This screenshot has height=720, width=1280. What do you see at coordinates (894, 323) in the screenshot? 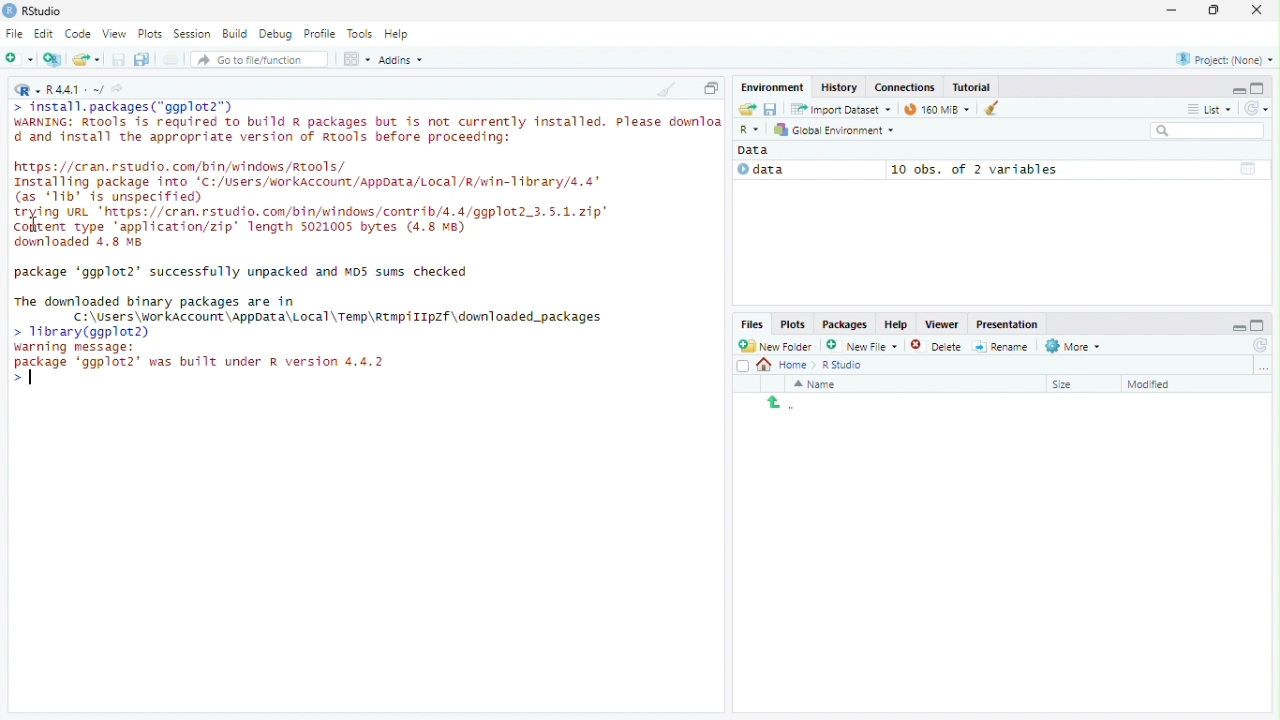
I see `help` at bounding box center [894, 323].